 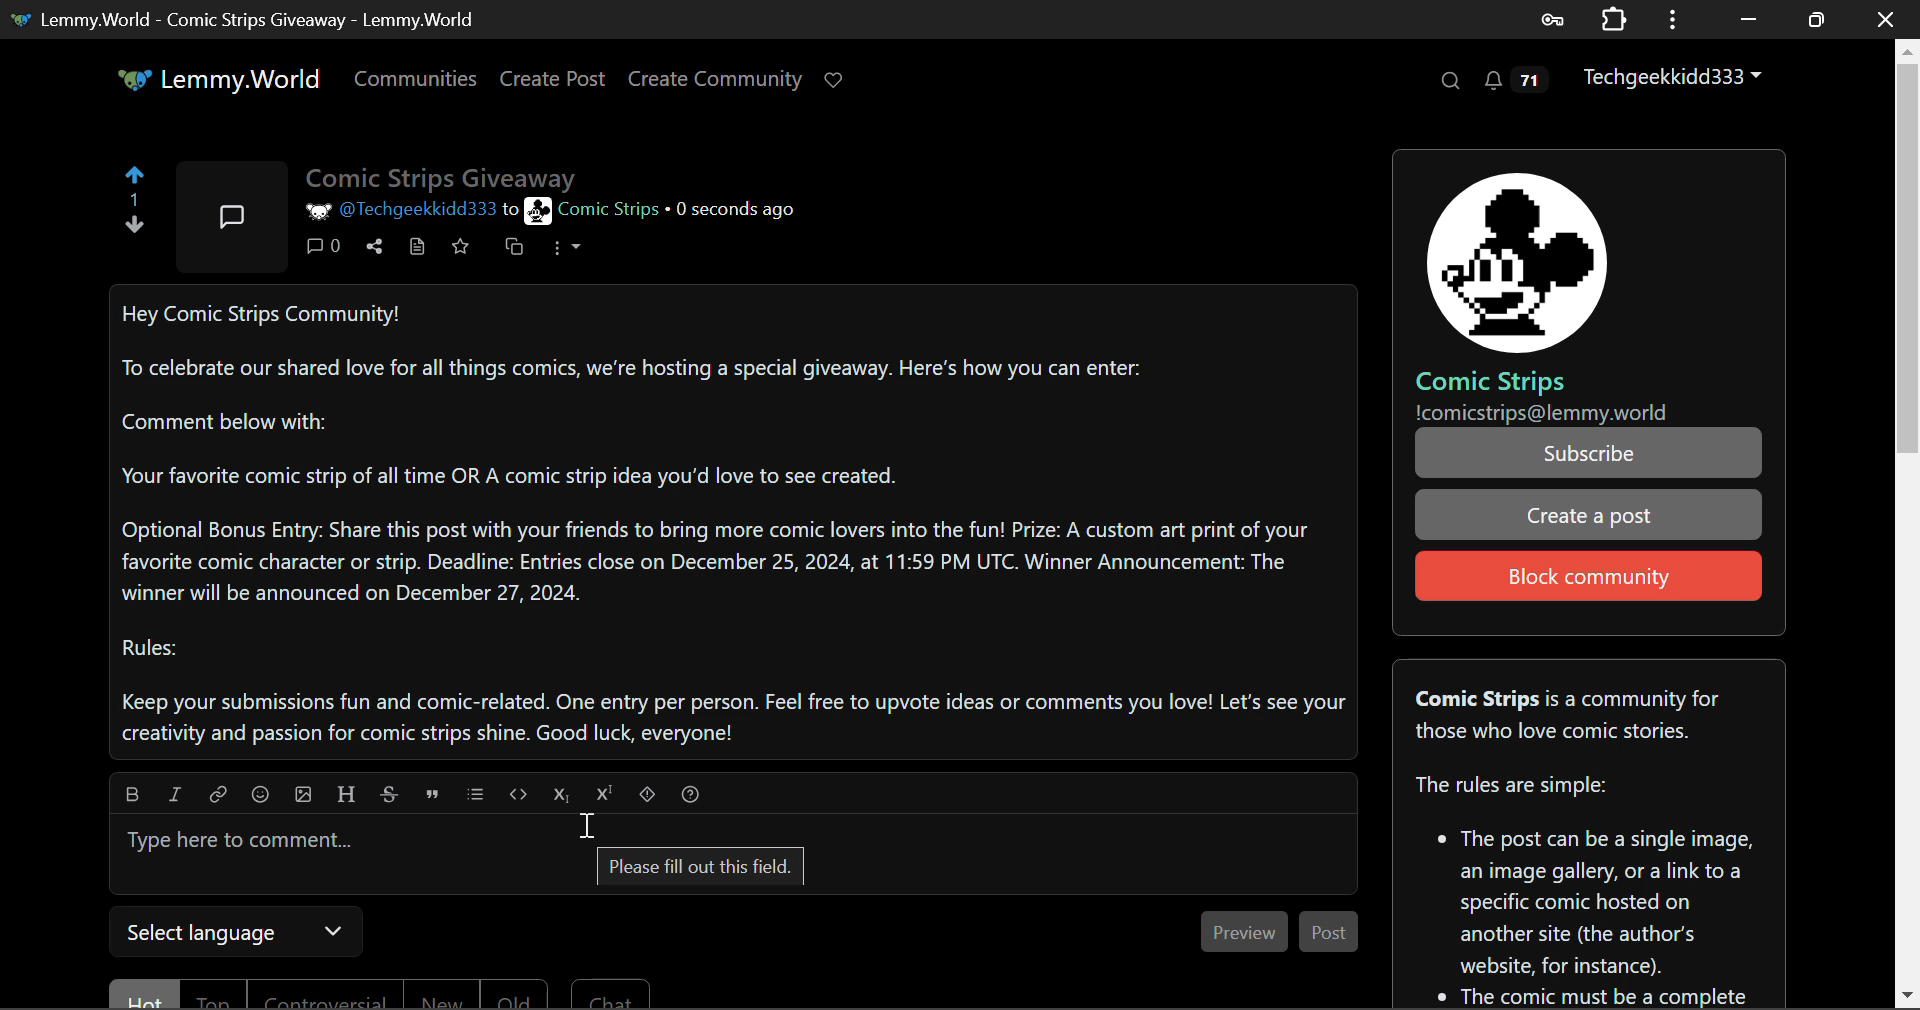 I want to click on Community PFP, so click(x=1520, y=264).